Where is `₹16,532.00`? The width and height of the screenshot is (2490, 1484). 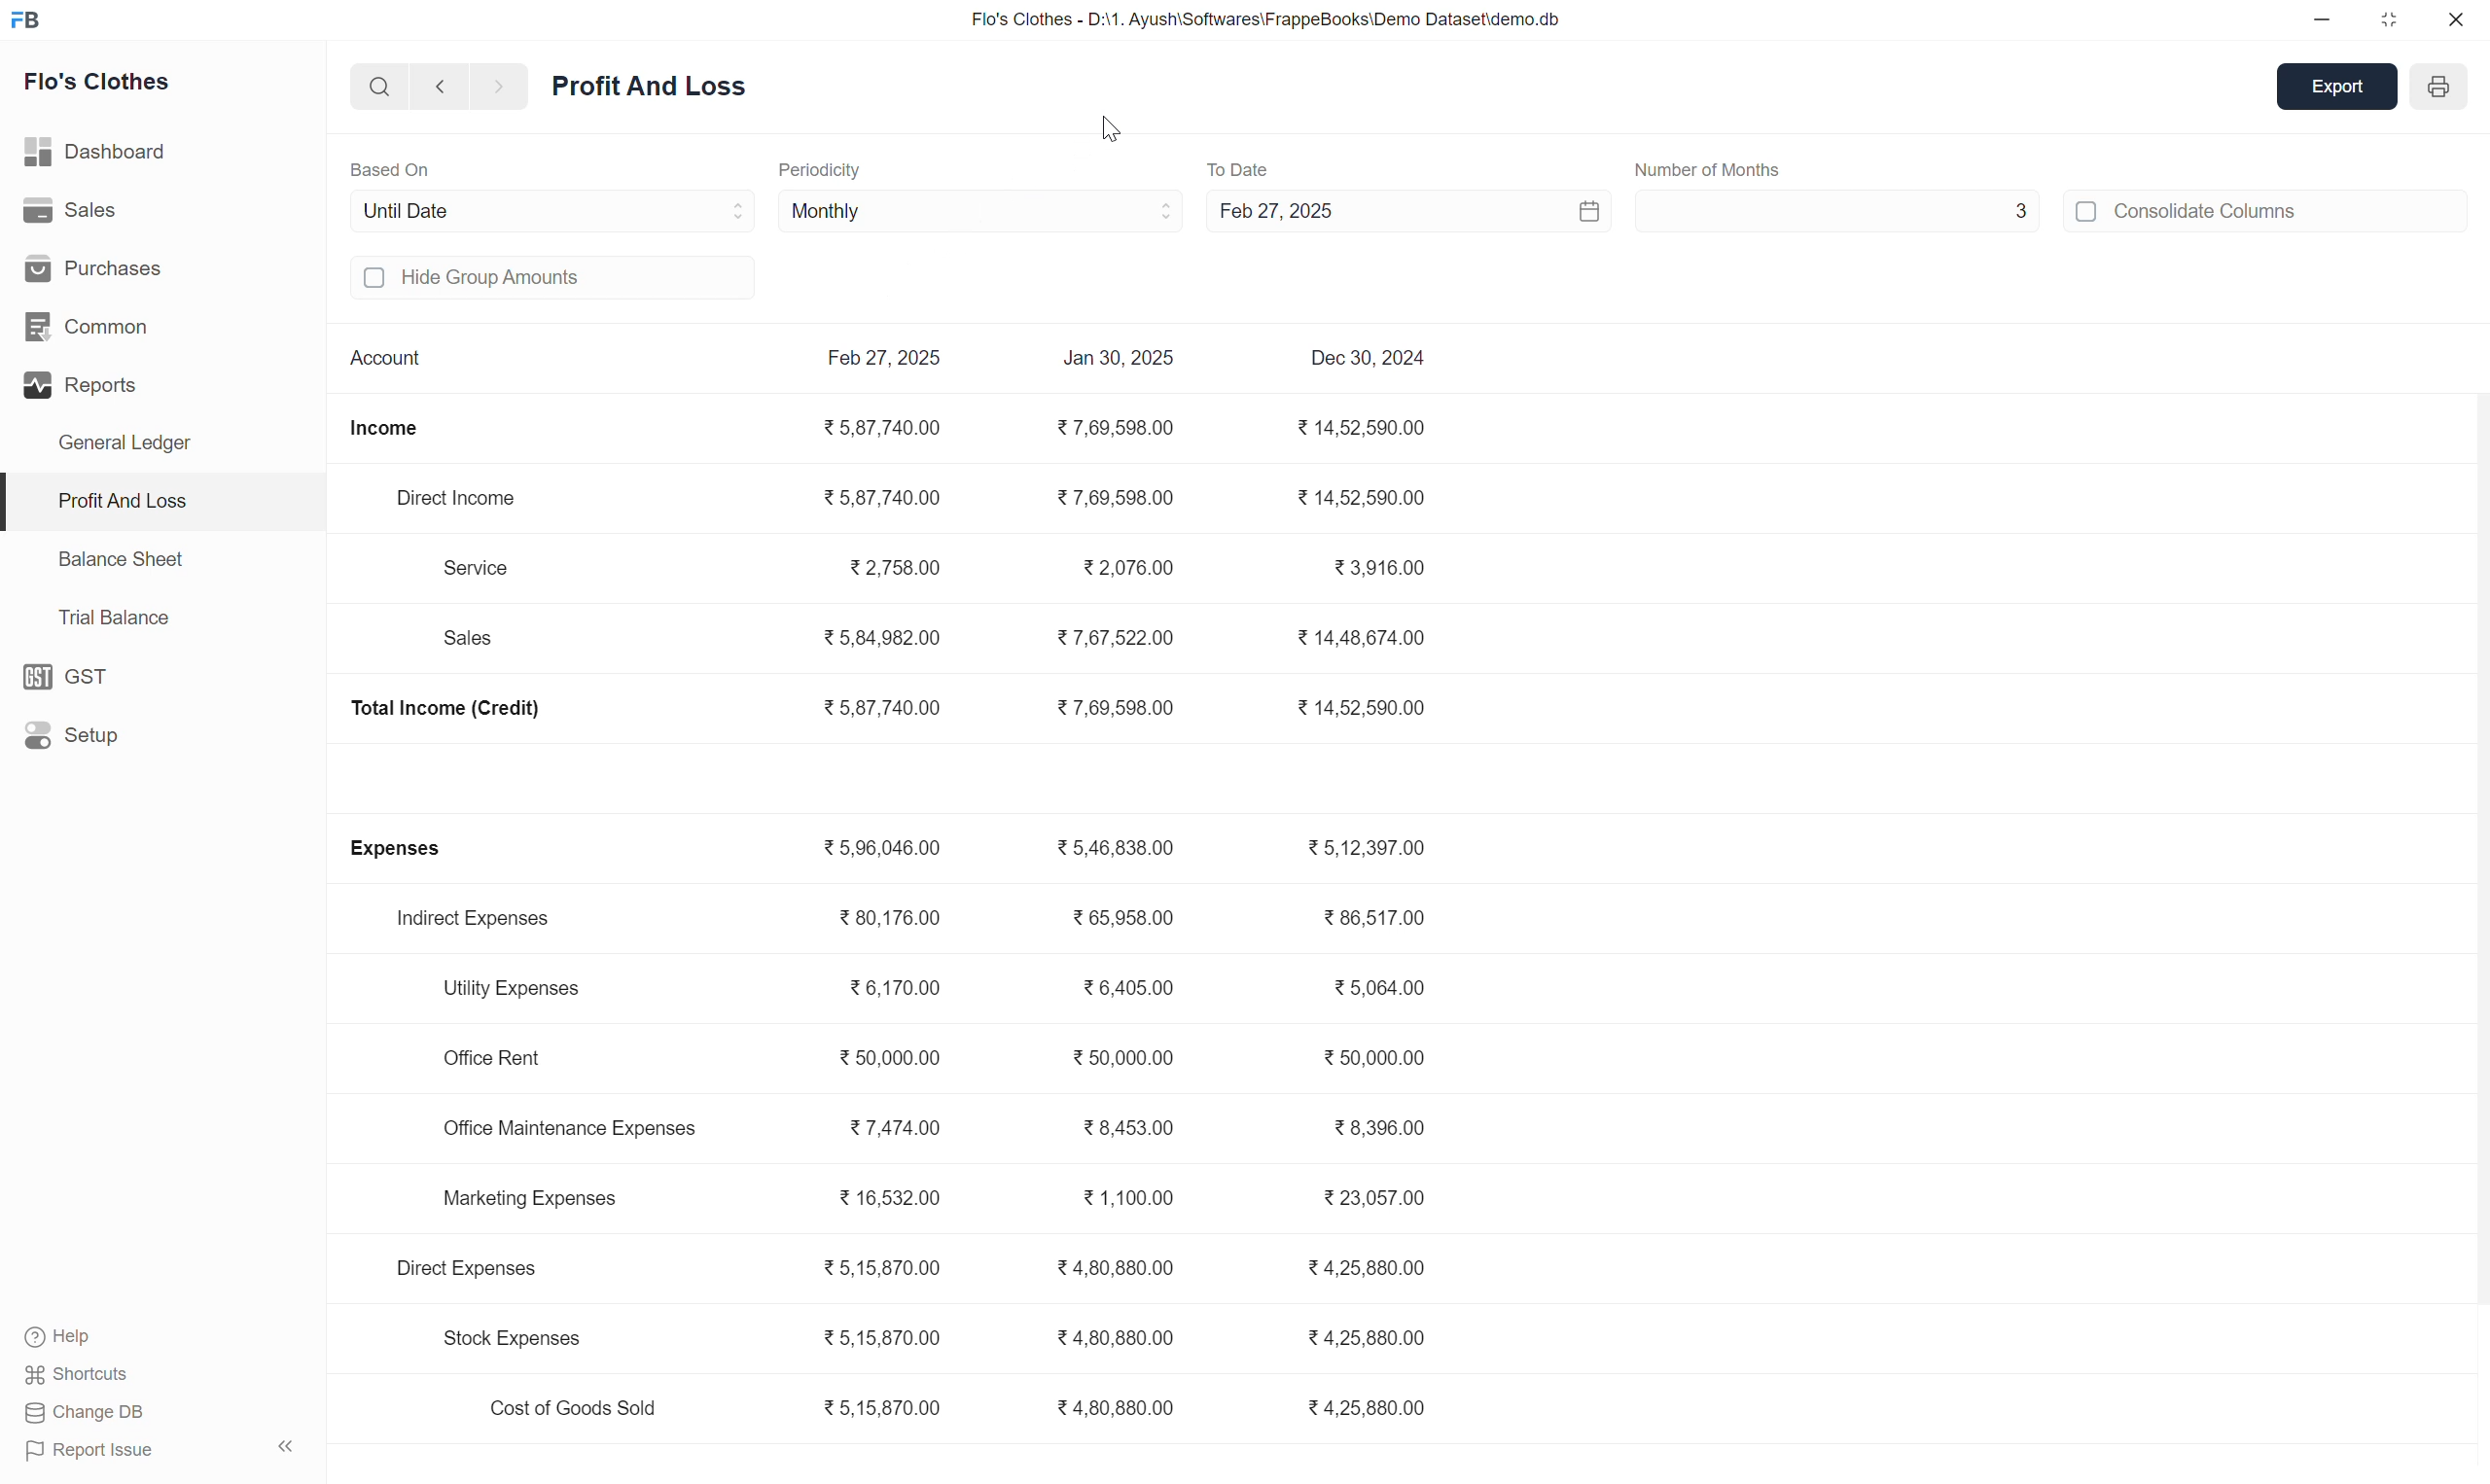 ₹16,532.00 is located at coordinates (875, 1197).